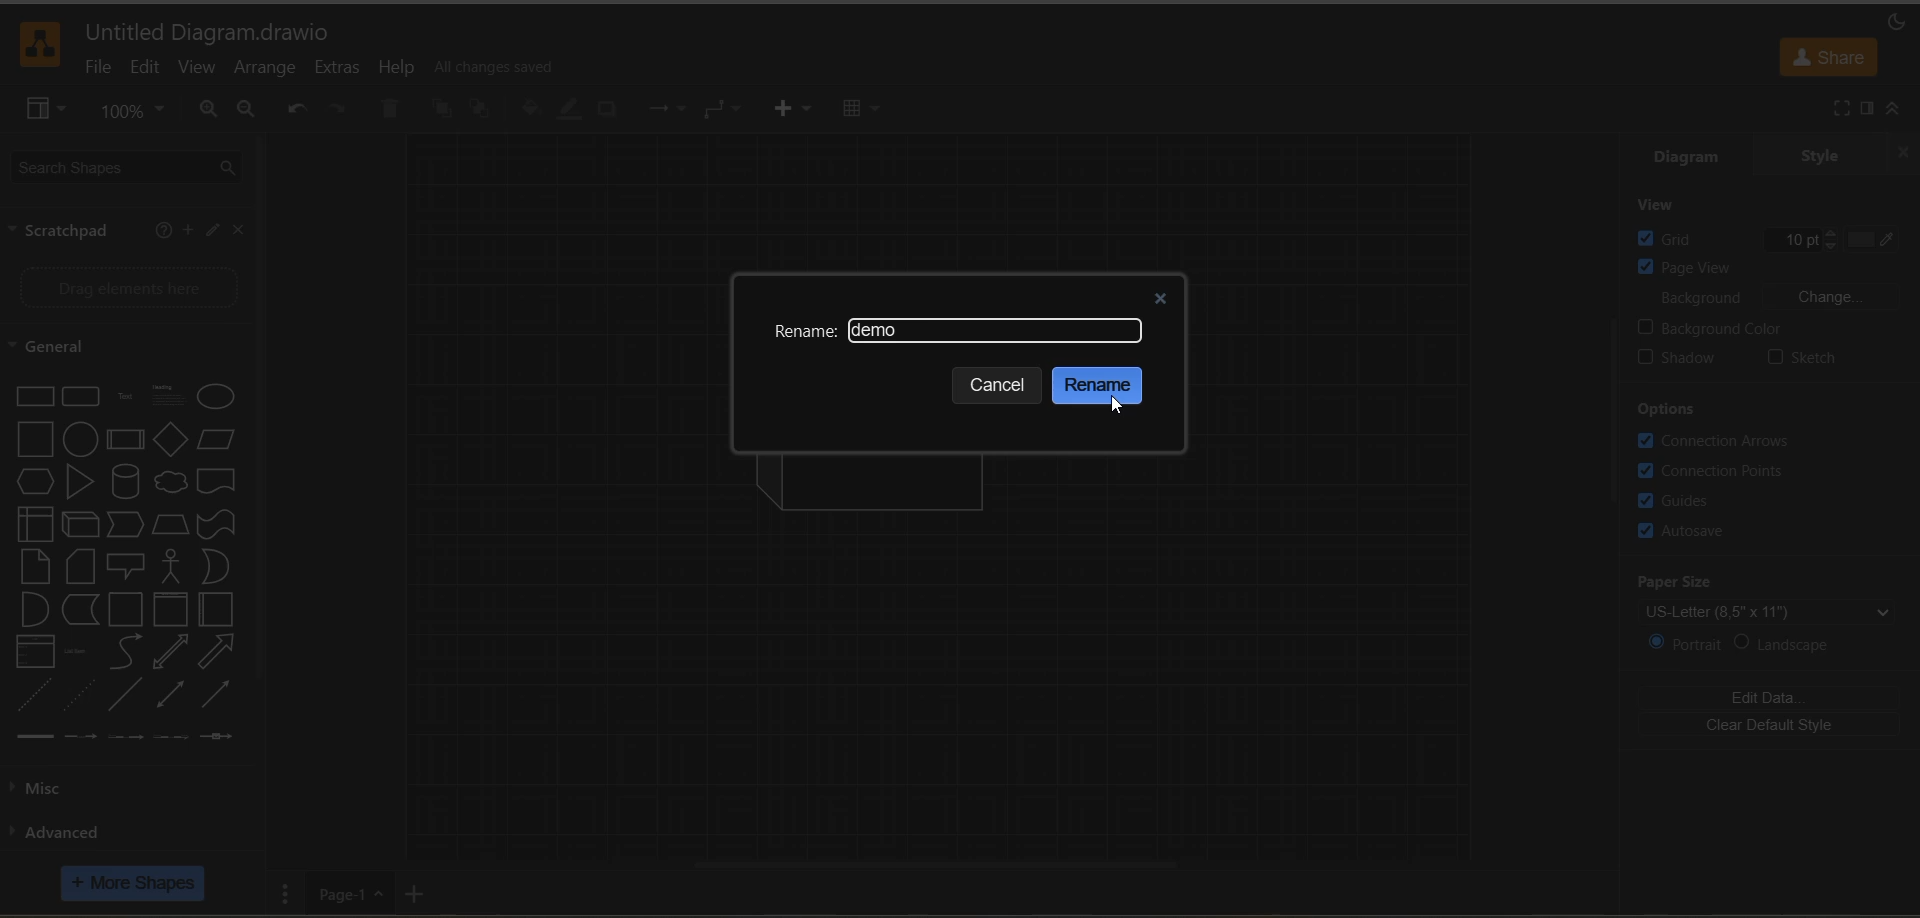 The image size is (1920, 918). What do you see at coordinates (1669, 409) in the screenshot?
I see `options` at bounding box center [1669, 409].